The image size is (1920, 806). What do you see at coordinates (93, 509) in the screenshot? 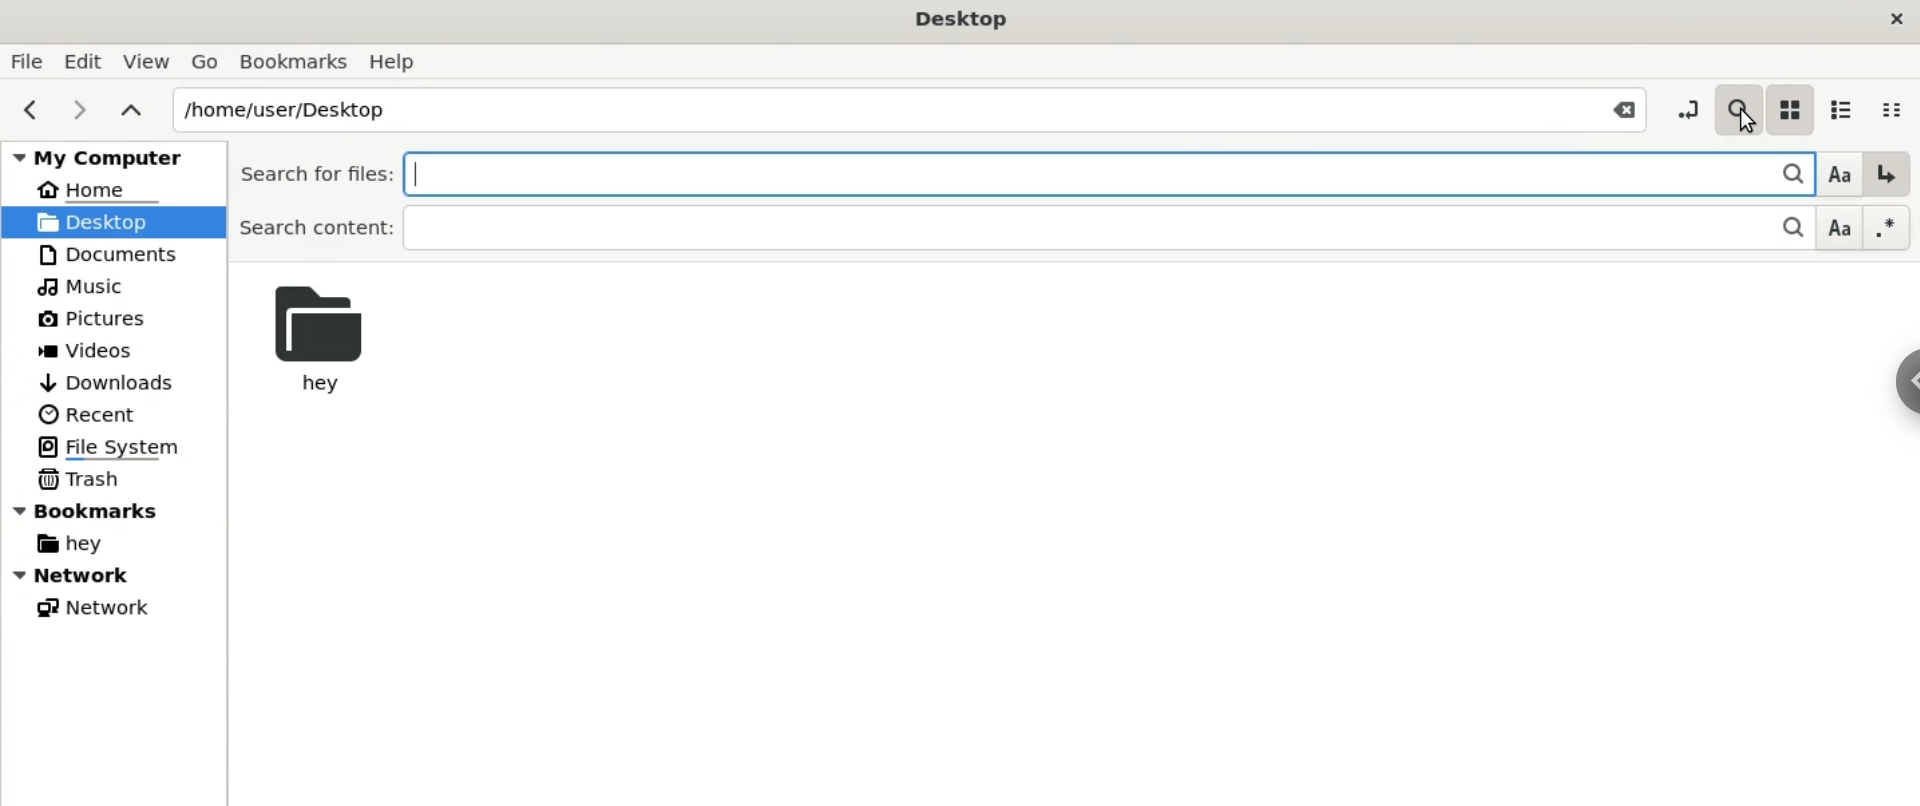
I see `Bookmarks` at bounding box center [93, 509].